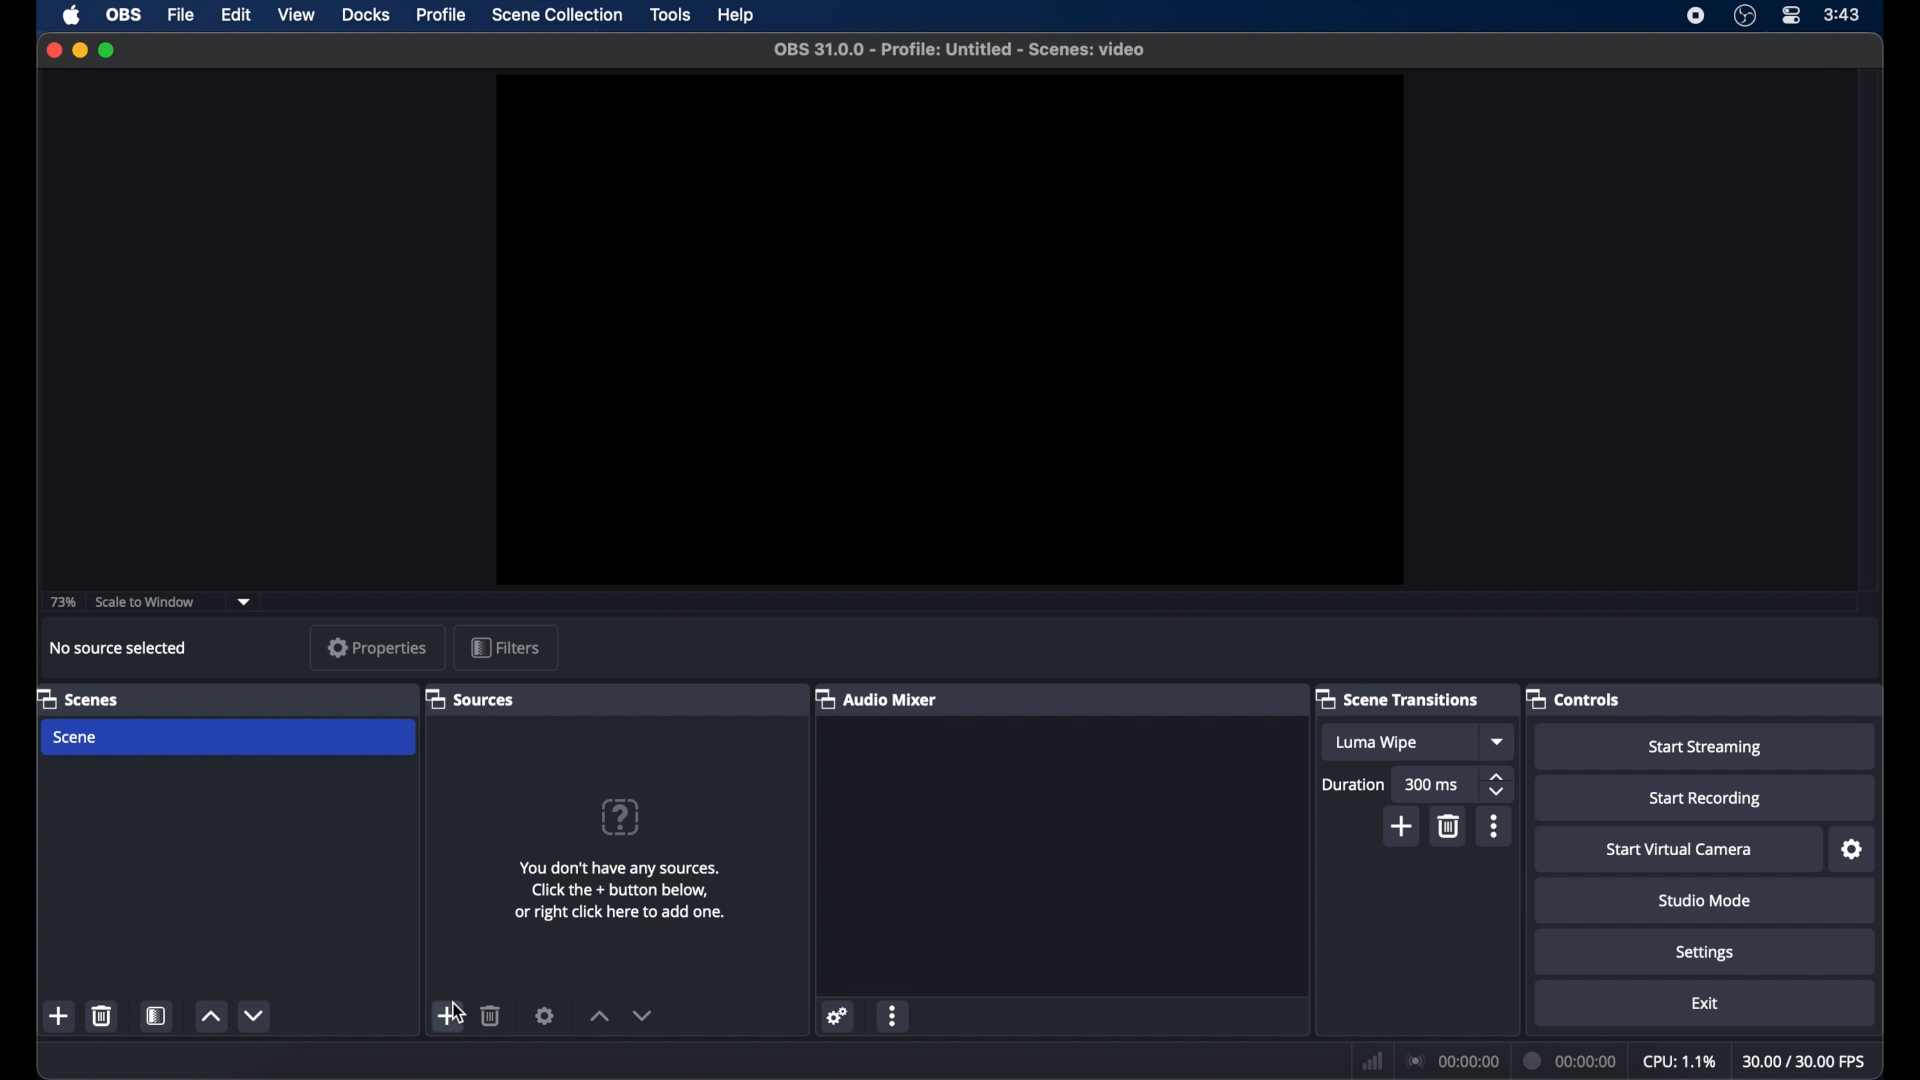 This screenshot has width=1920, height=1080. I want to click on no source selected, so click(119, 649).